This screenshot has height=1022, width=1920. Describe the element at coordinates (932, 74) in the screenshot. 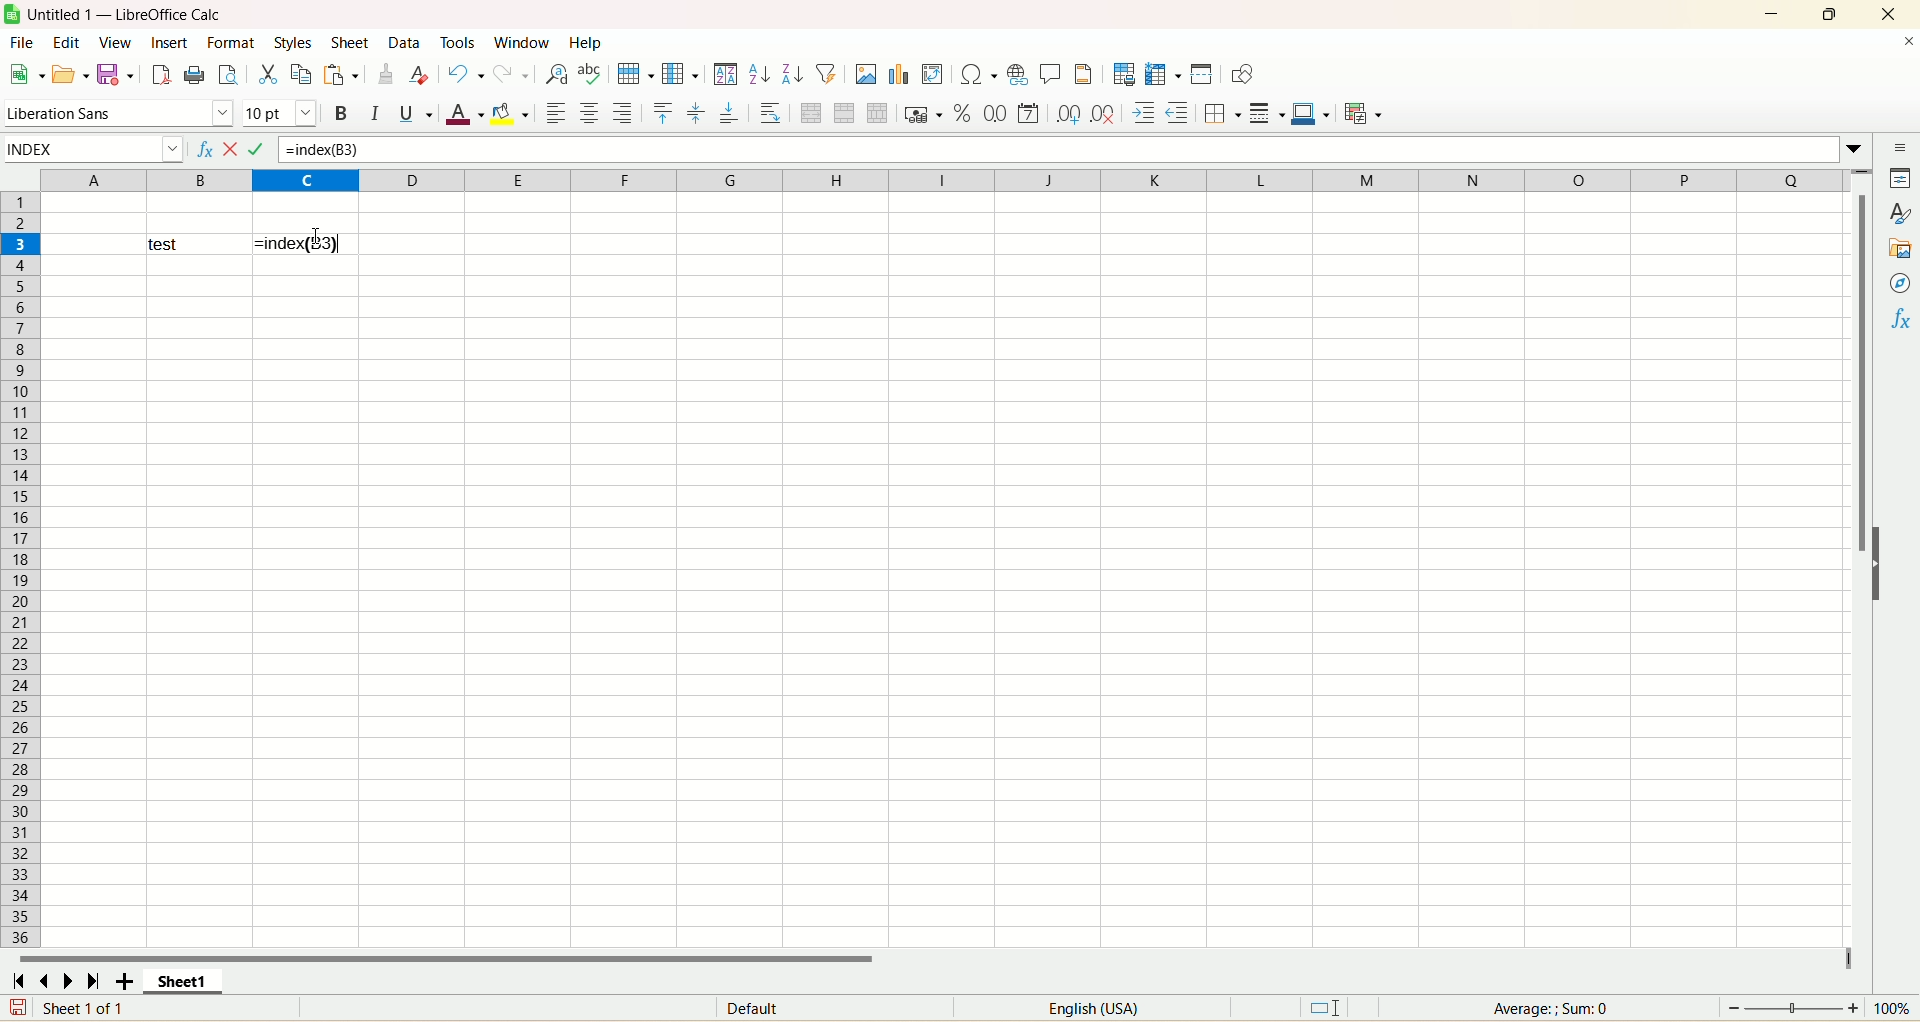

I see `pivot table` at that location.